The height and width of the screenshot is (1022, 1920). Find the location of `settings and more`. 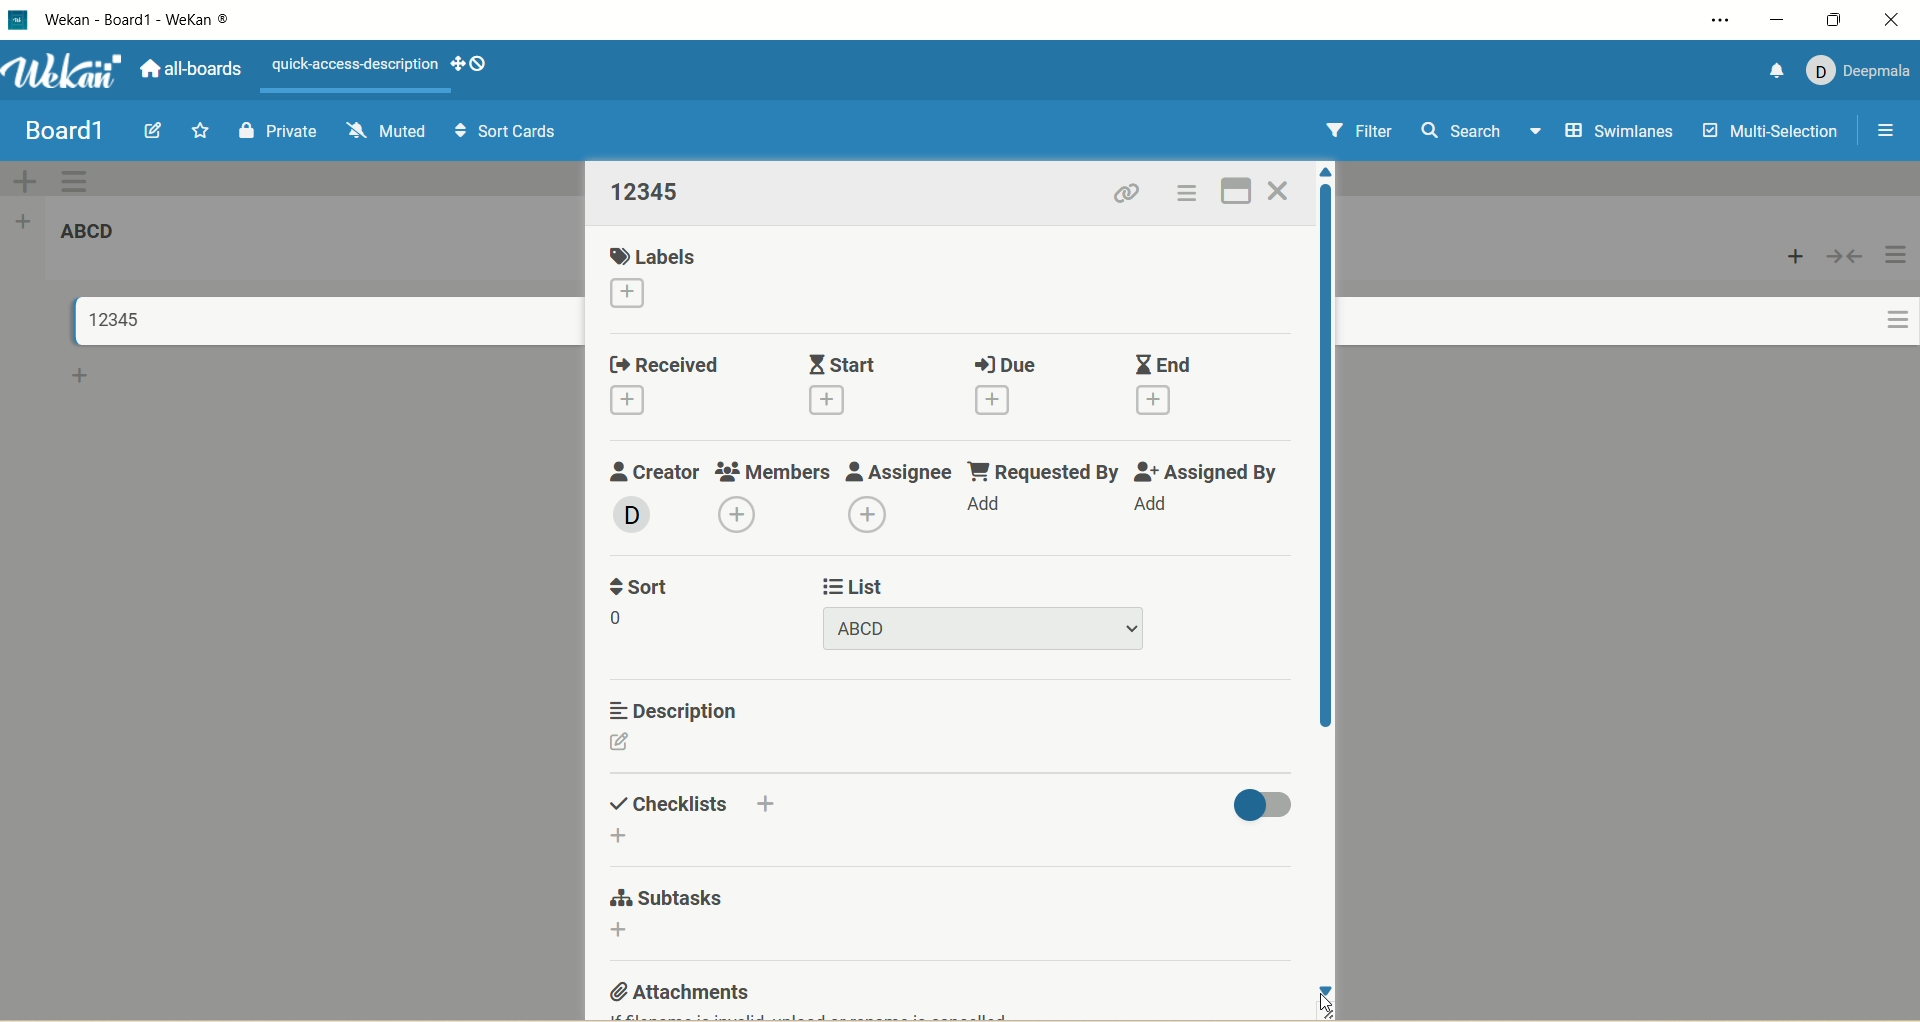

settings and more is located at coordinates (1726, 21).